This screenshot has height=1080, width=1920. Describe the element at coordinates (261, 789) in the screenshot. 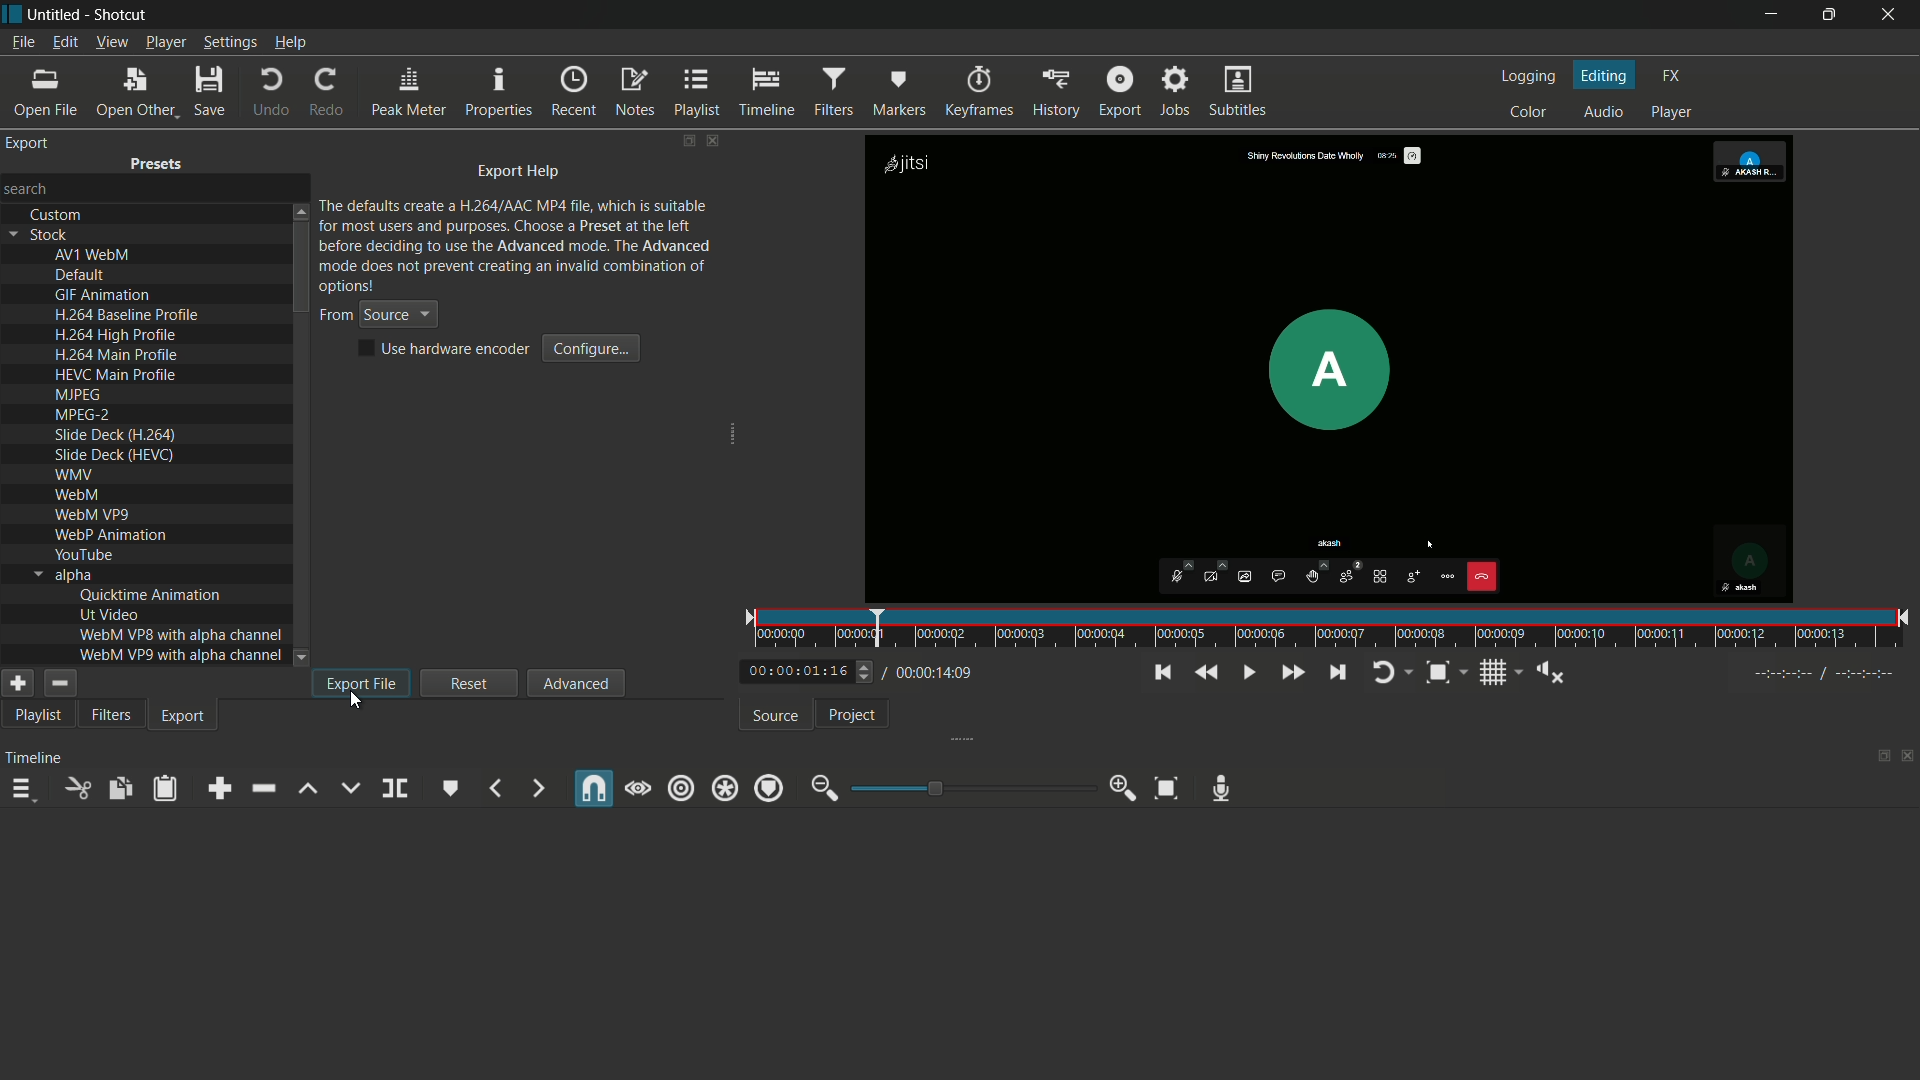

I see `ripple delete` at that location.